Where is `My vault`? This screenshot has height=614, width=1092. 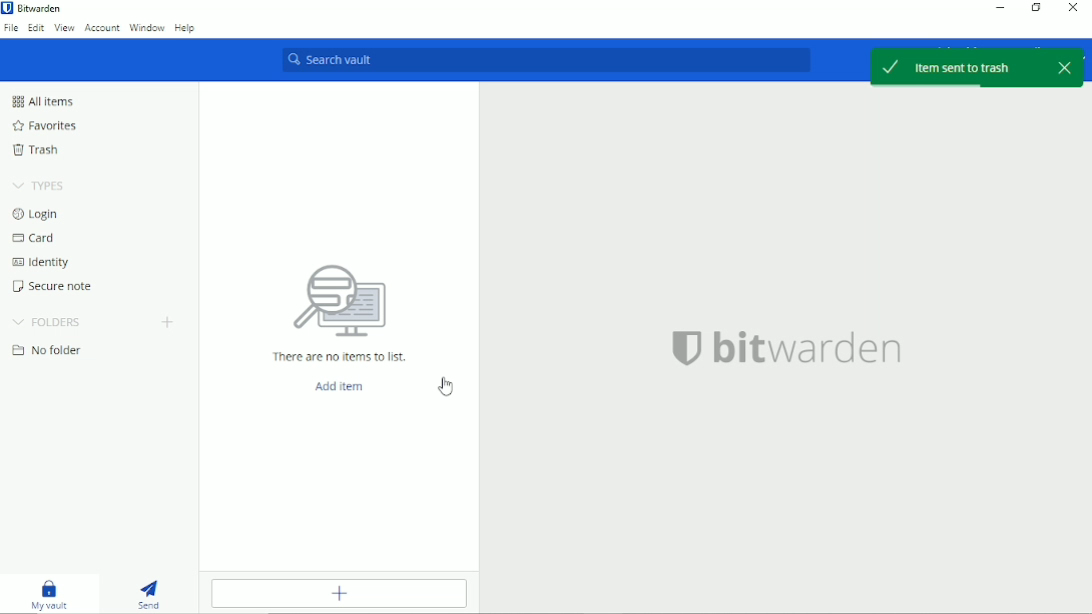 My vault is located at coordinates (50, 594).